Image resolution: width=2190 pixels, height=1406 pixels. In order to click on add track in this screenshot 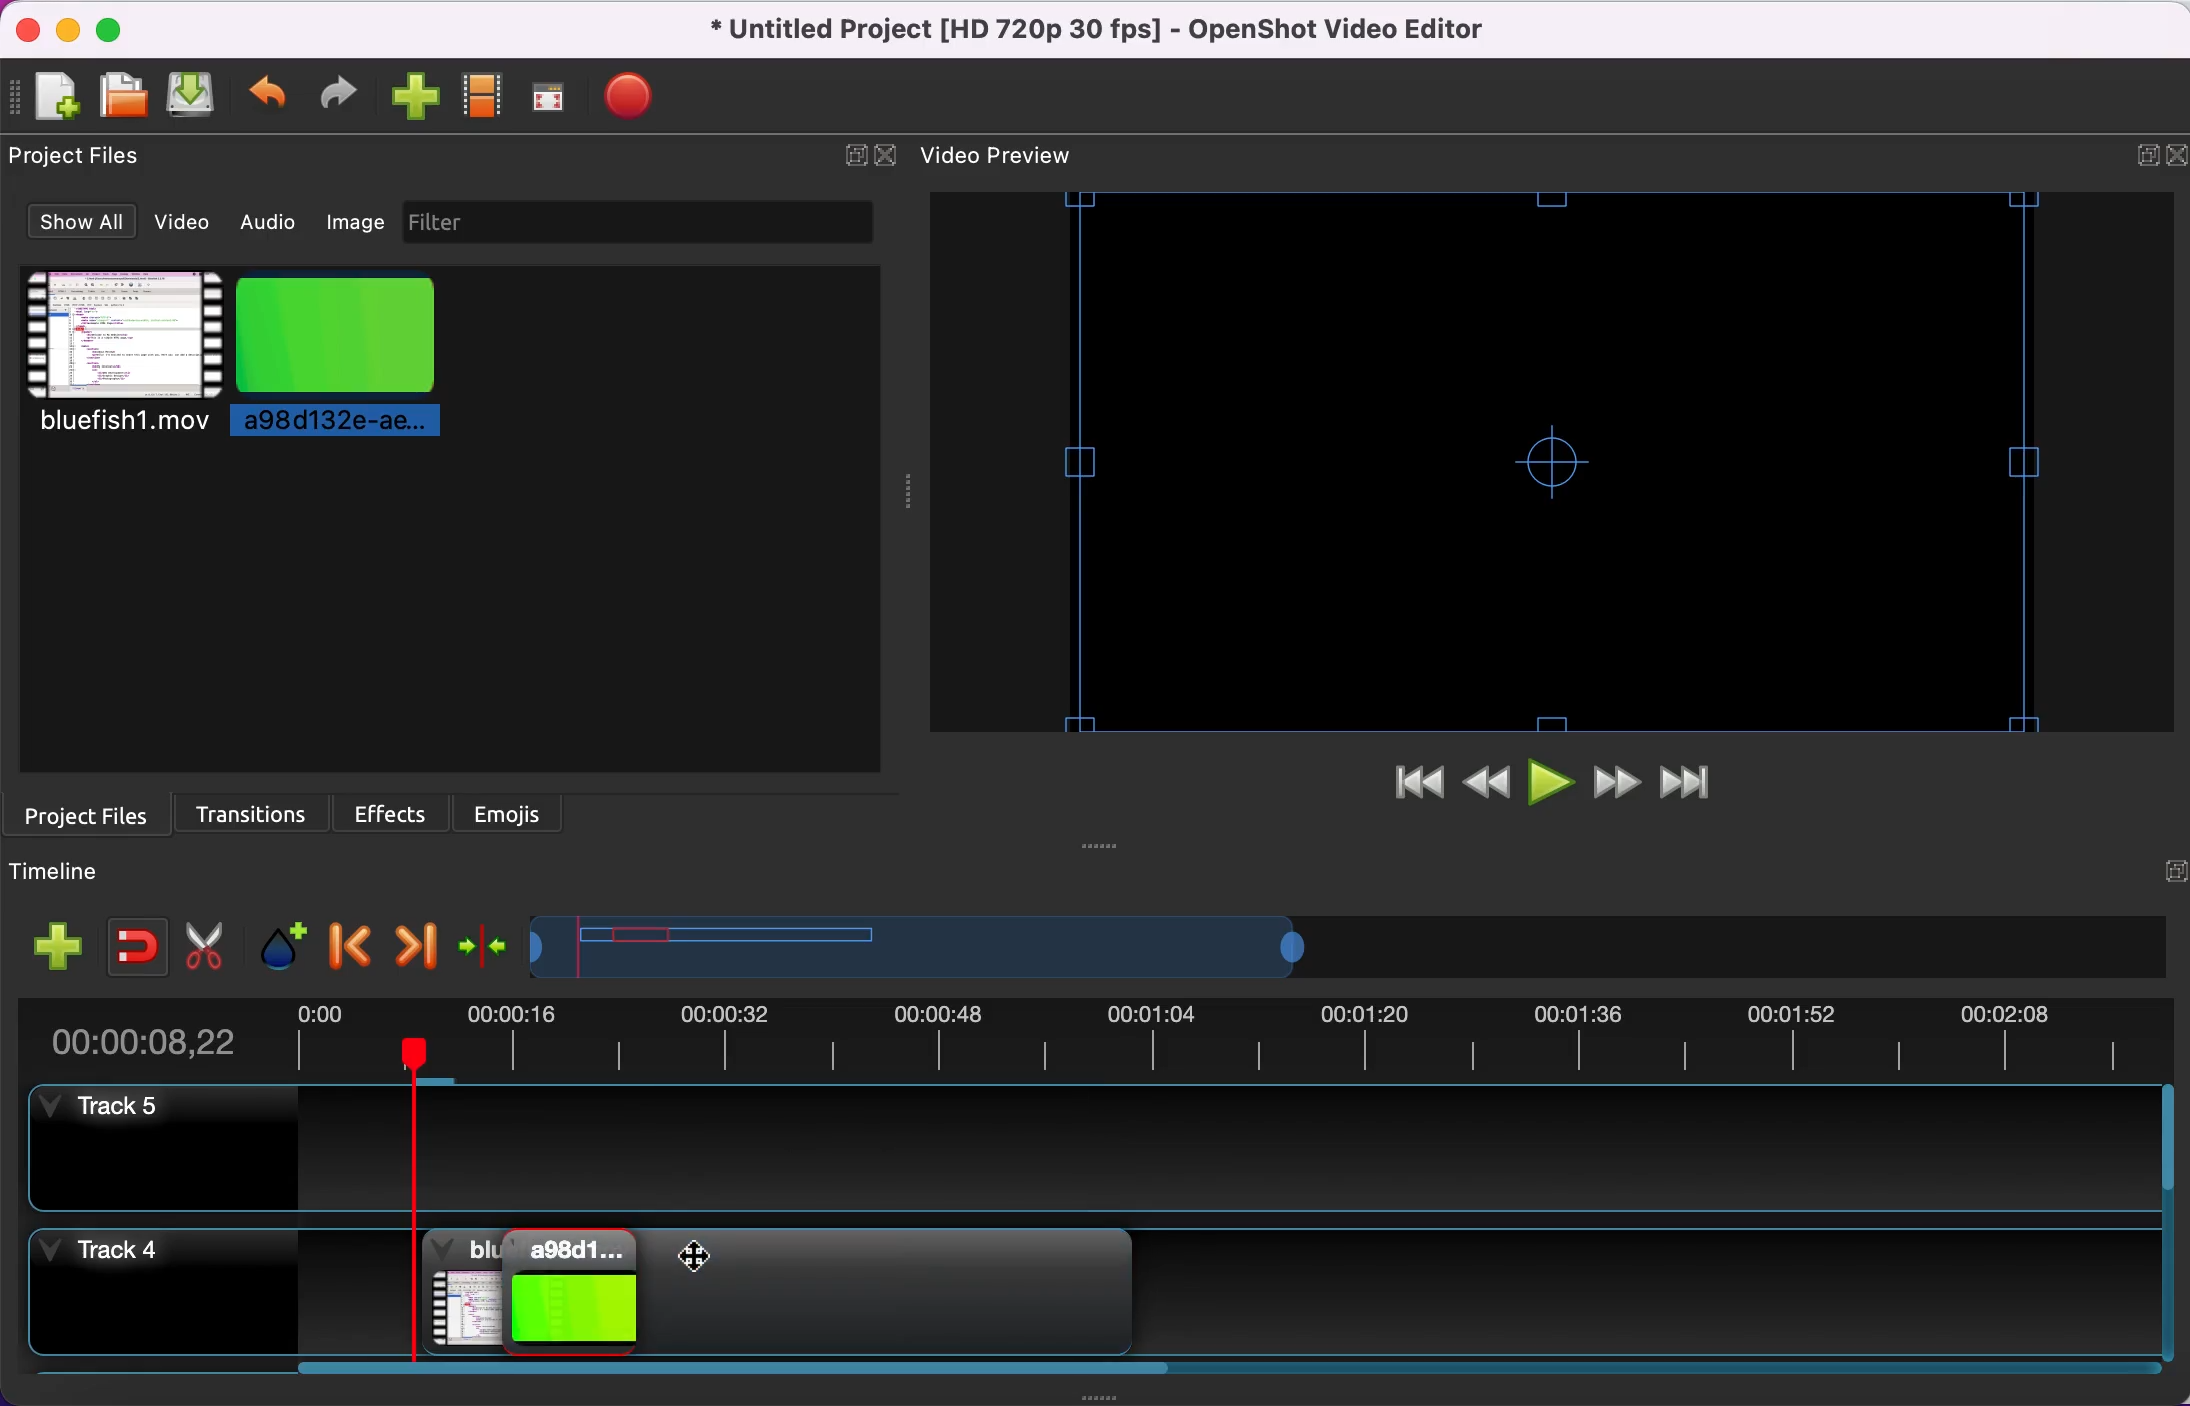, I will do `click(59, 944)`.